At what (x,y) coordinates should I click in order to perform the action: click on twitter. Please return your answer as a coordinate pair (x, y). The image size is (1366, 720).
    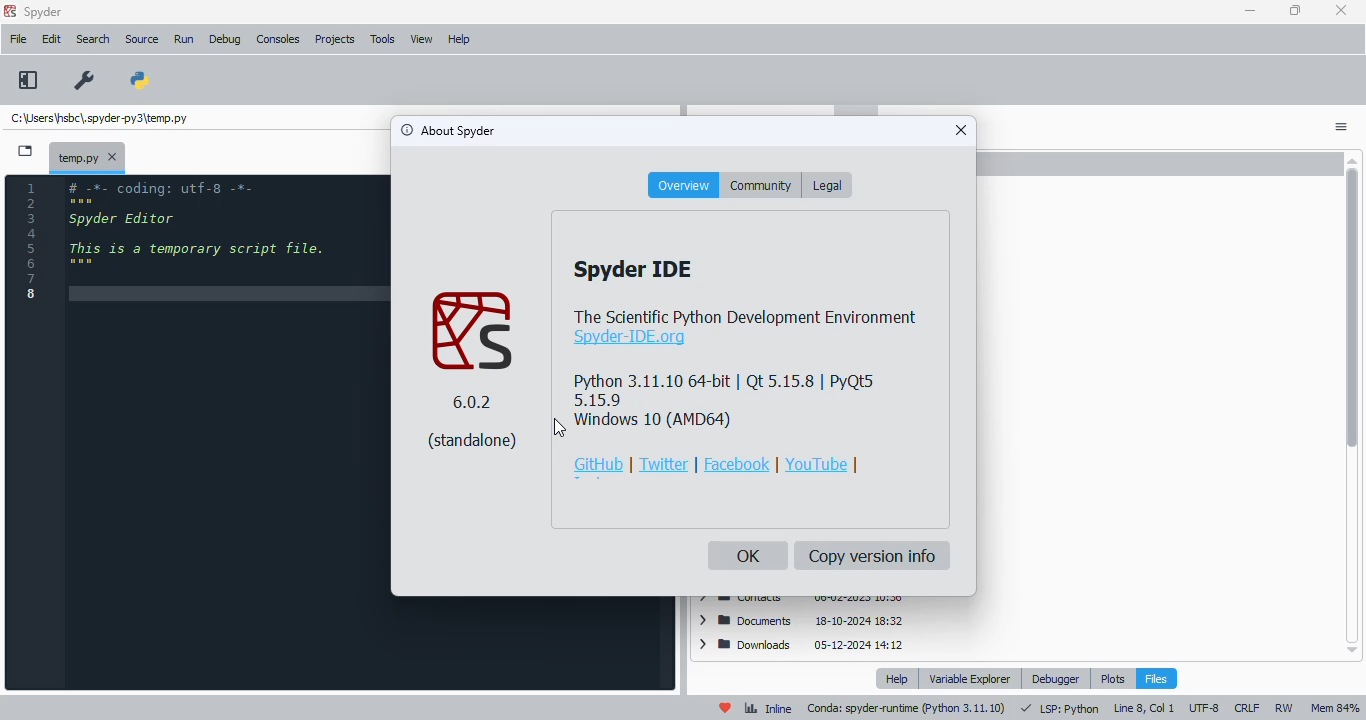
    Looking at the image, I should click on (663, 465).